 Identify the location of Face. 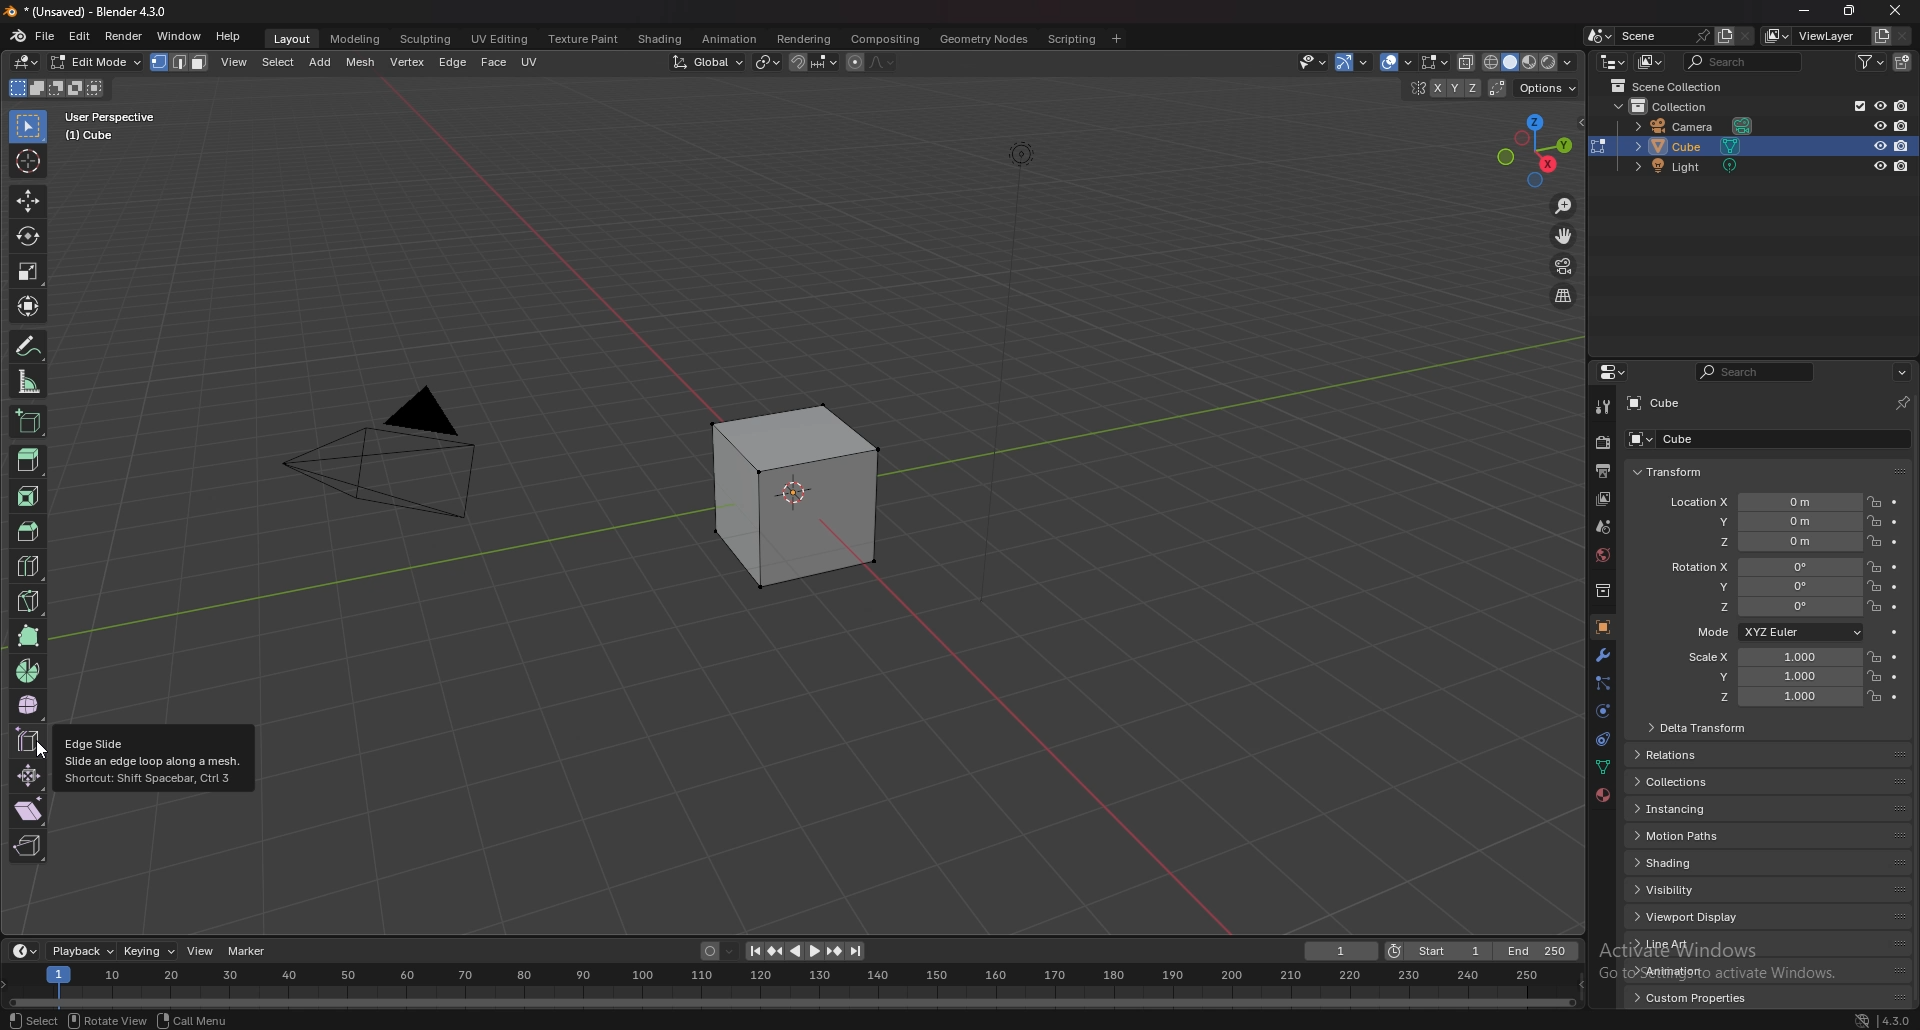
(492, 59).